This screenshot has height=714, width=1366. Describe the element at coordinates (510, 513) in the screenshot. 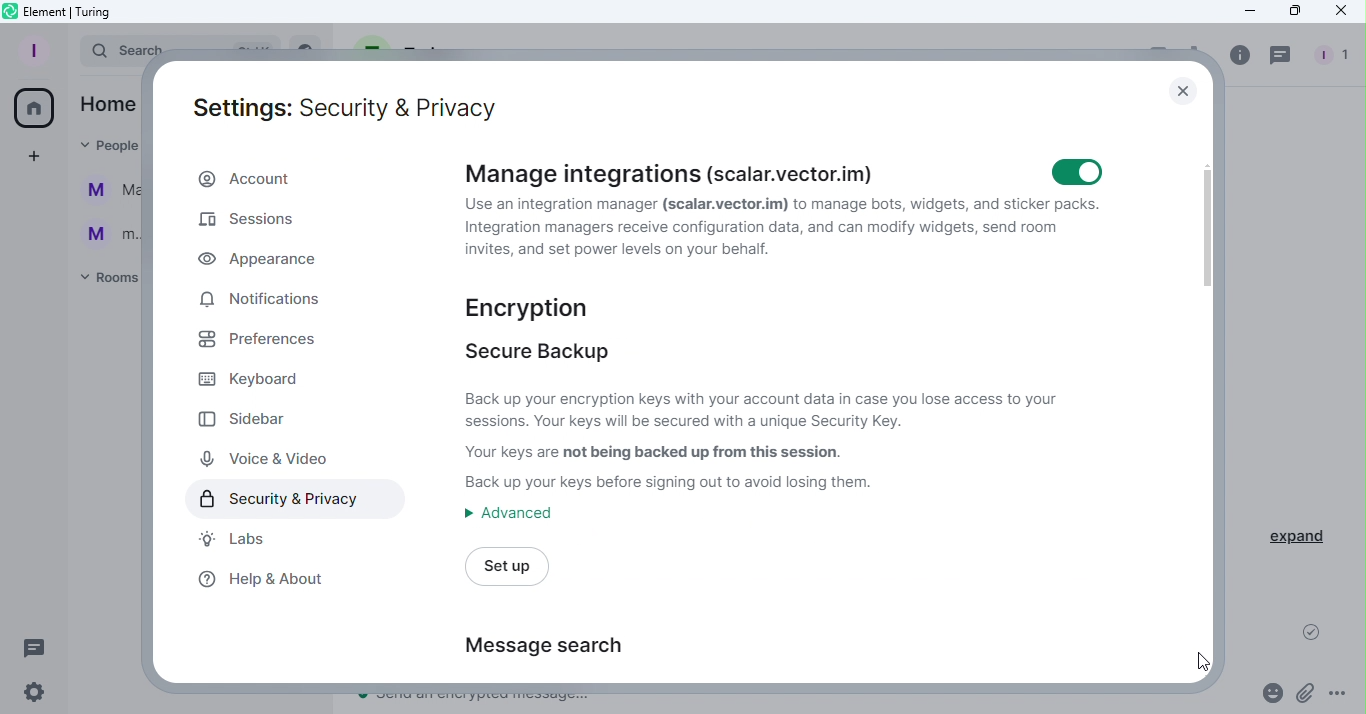

I see `Advanced` at that location.